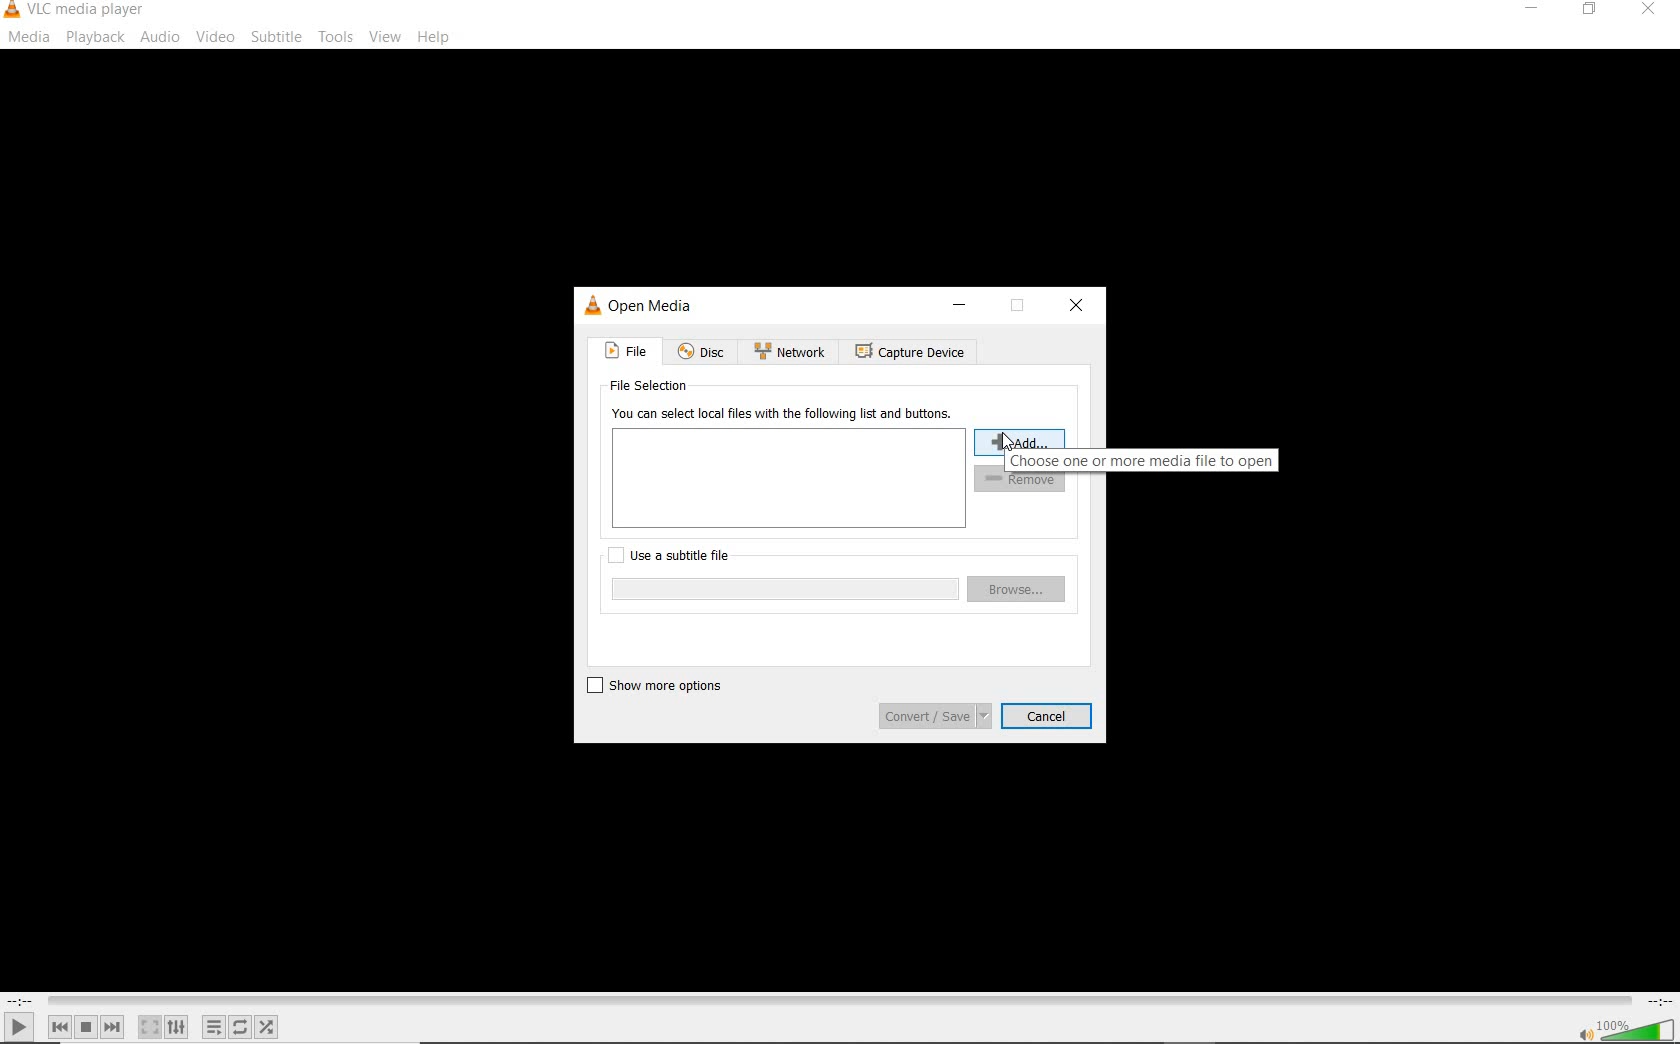  What do you see at coordinates (1593, 10) in the screenshot?
I see `restore down` at bounding box center [1593, 10].